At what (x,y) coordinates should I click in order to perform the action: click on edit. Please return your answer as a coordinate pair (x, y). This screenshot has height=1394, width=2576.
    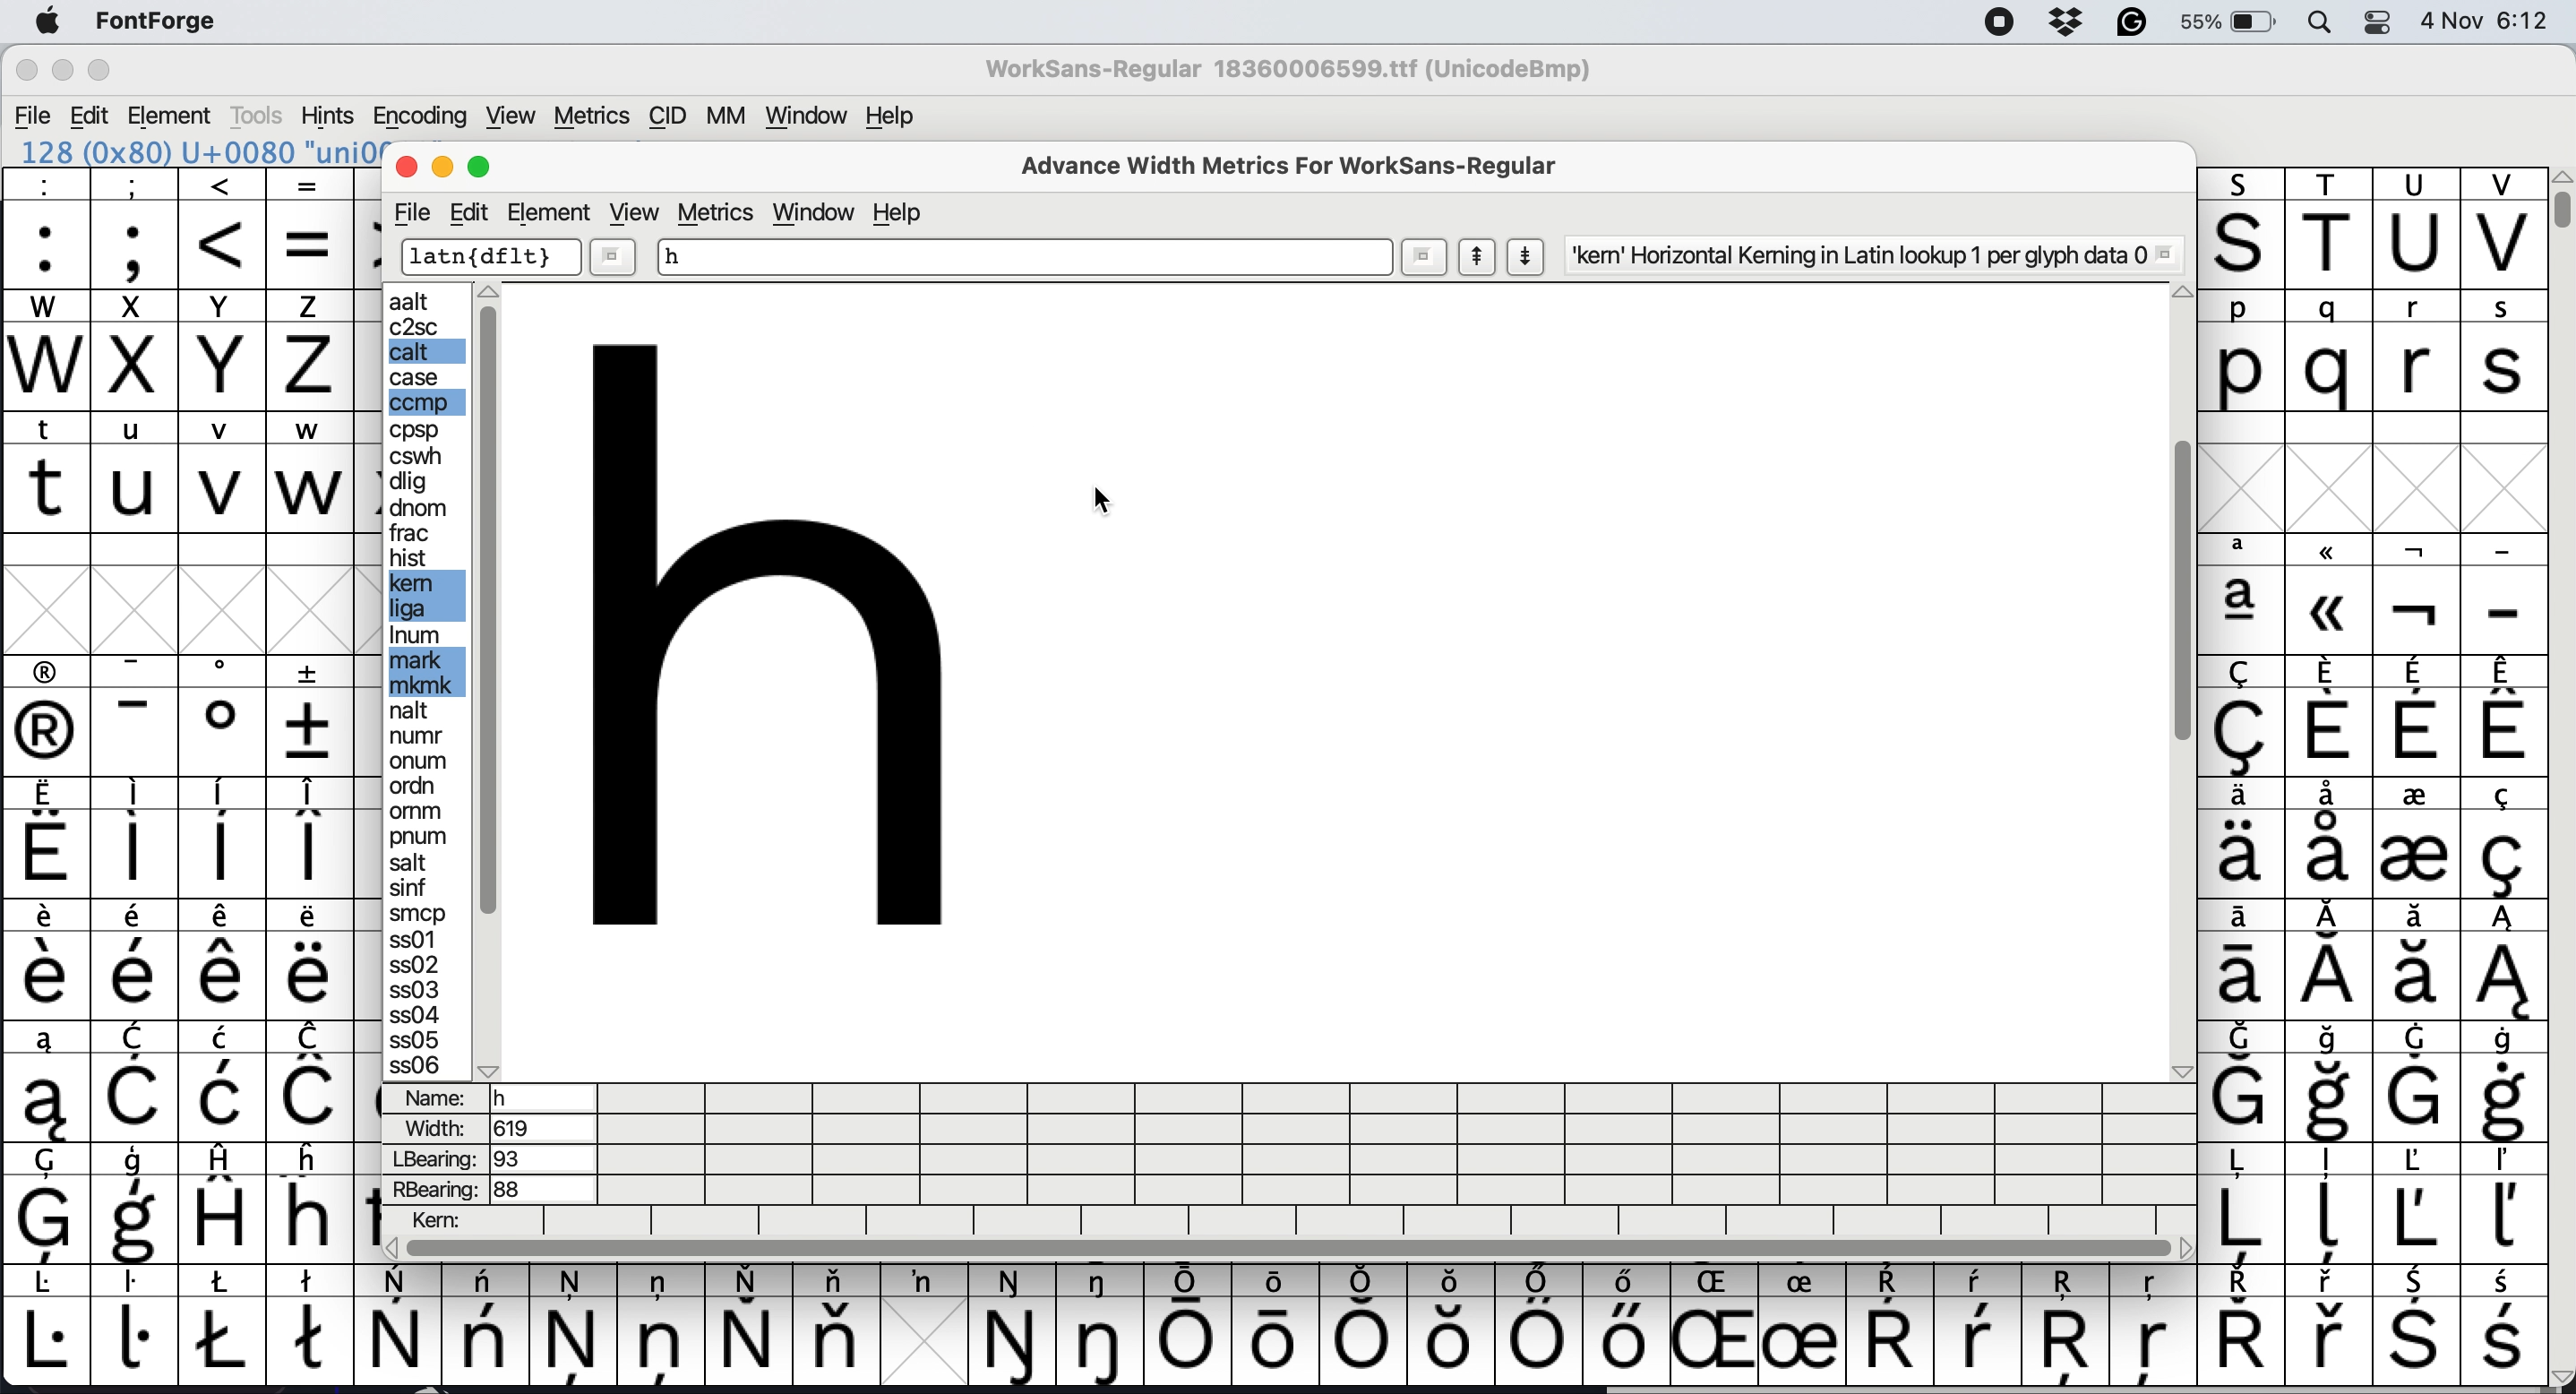
    Looking at the image, I should click on (472, 213).